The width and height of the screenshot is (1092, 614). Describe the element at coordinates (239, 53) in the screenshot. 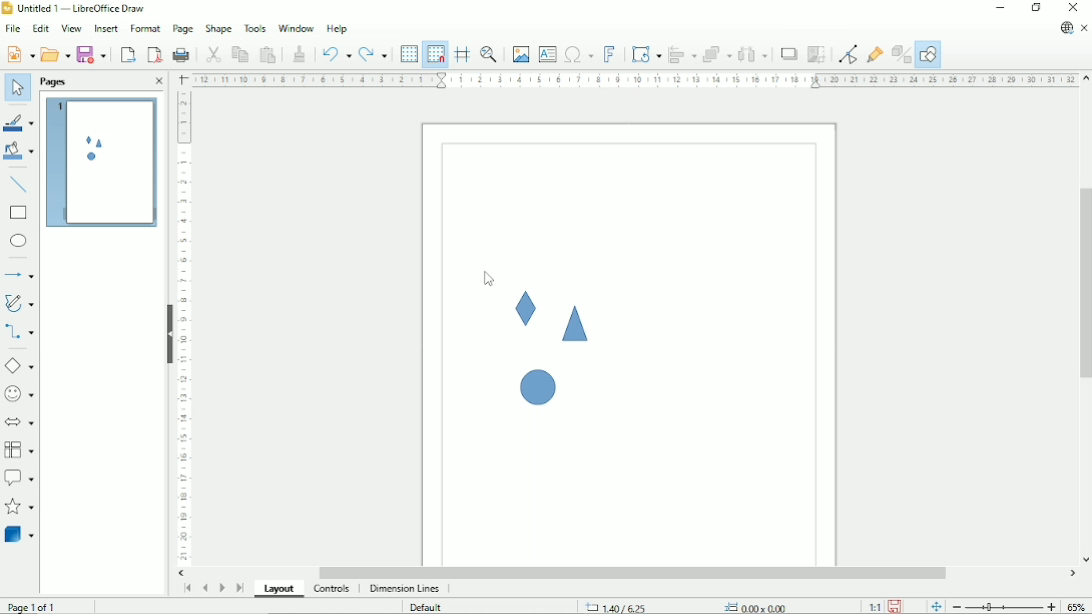

I see `Copy` at that location.